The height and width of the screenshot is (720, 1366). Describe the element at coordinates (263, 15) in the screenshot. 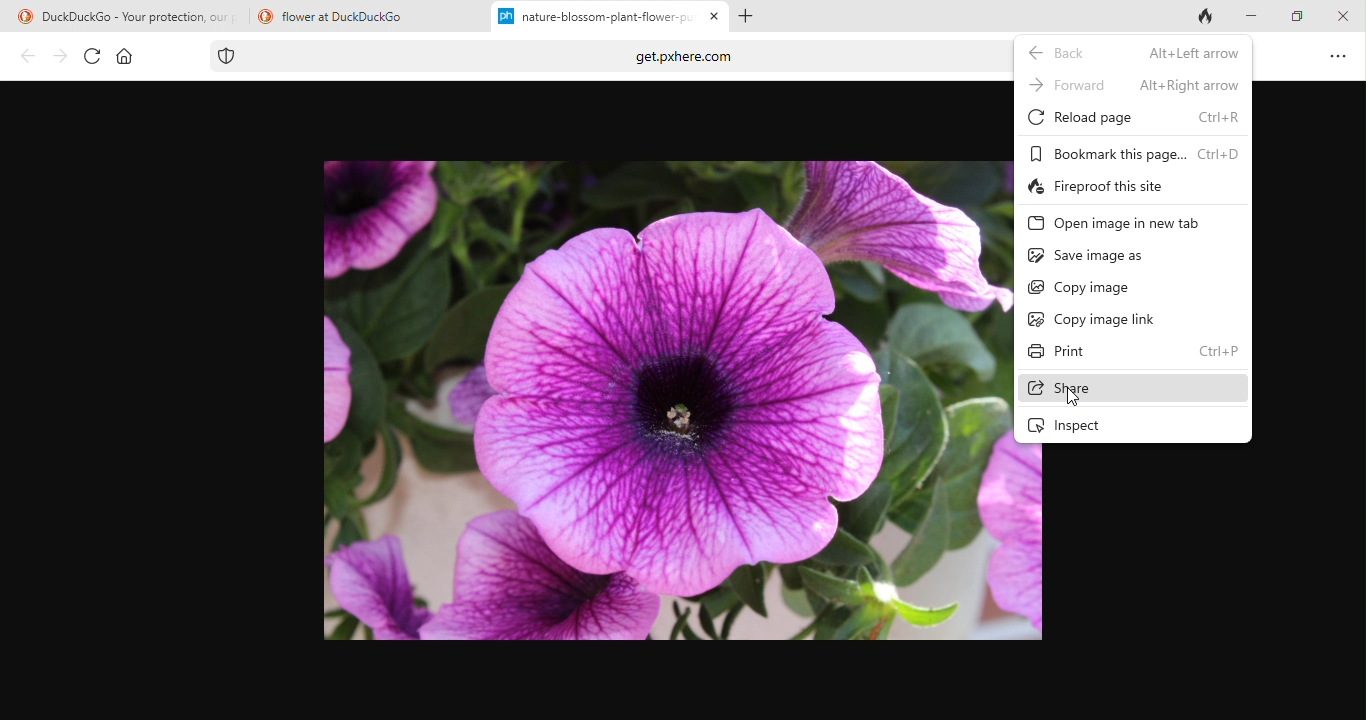

I see `duckduck go logo` at that location.